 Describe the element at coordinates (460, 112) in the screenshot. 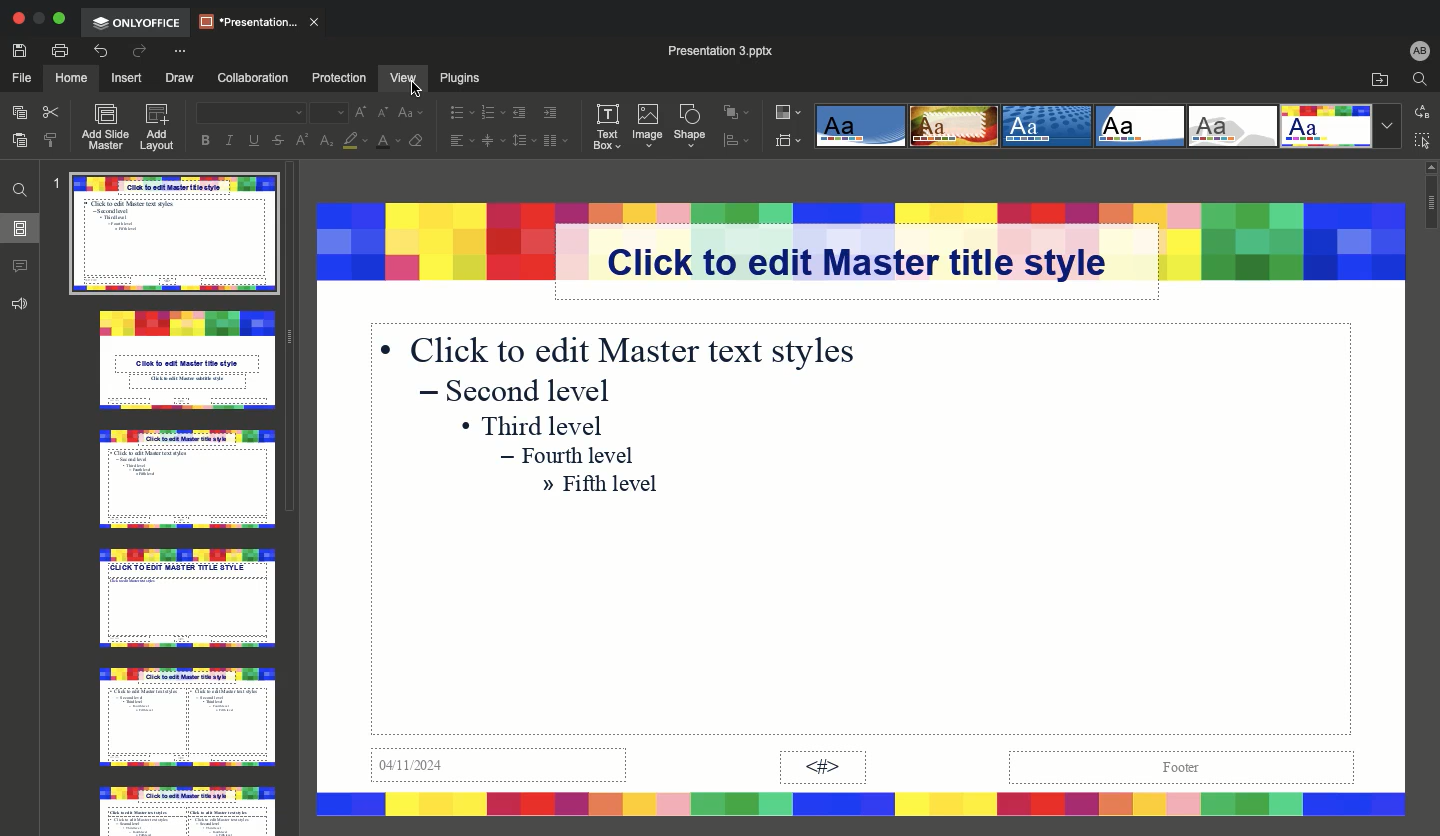

I see `List bullet` at that location.